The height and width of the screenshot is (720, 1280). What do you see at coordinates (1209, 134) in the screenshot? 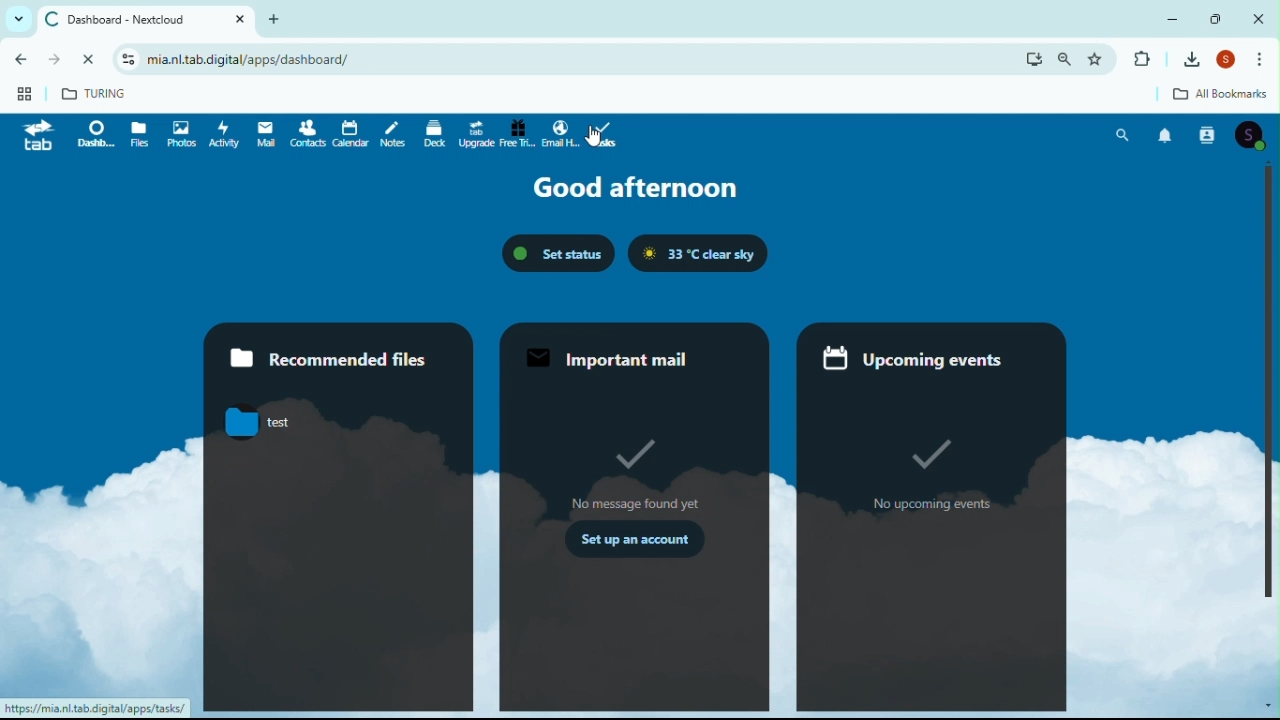
I see `Contacts` at bounding box center [1209, 134].